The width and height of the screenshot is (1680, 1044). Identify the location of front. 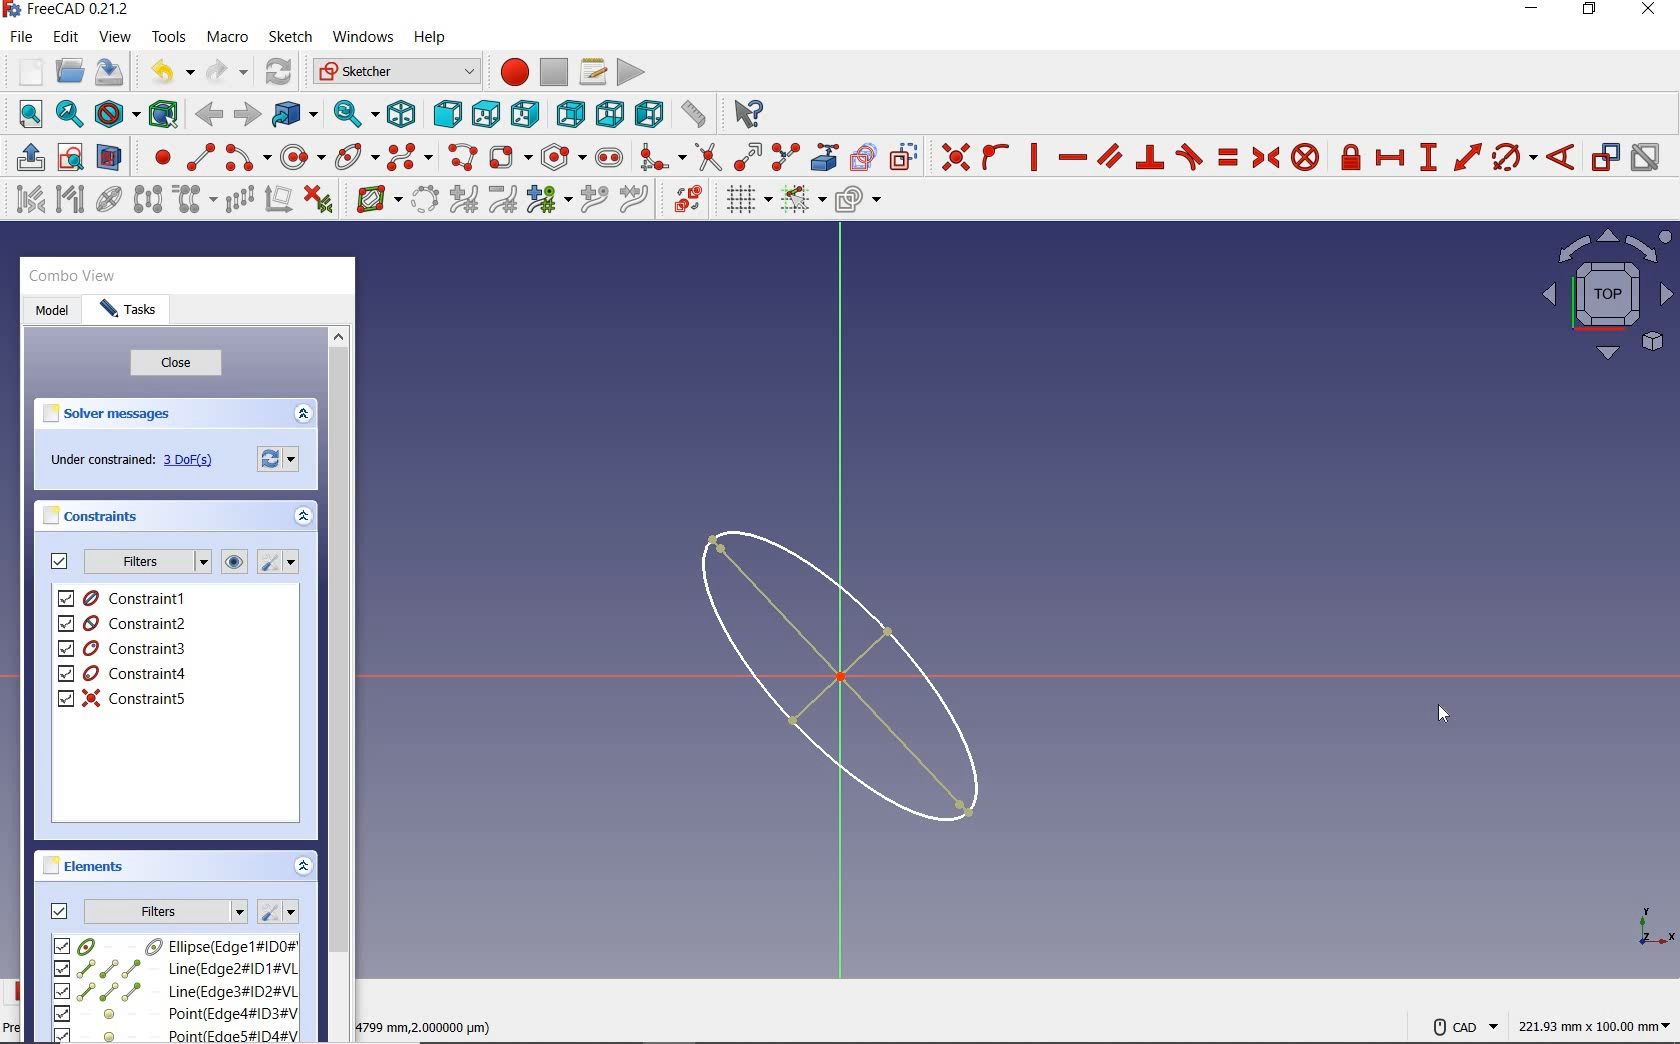
(443, 114).